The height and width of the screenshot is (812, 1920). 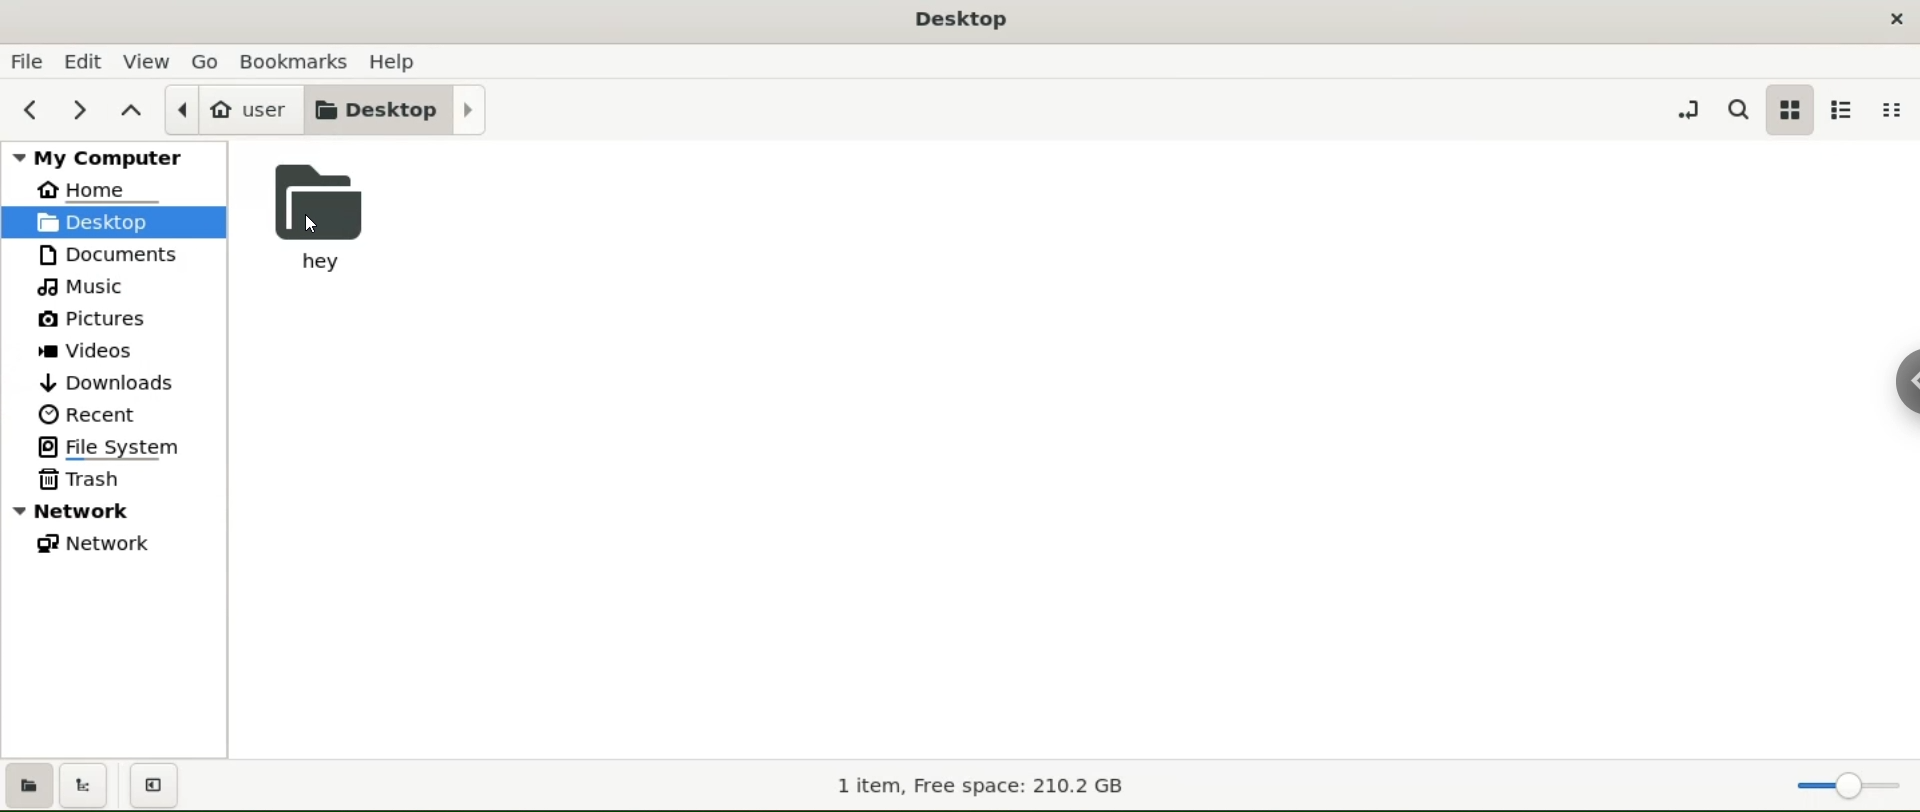 What do you see at coordinates (1791, 109) in the screenshot?
I see `icon view` at bounding box center [1791, 109].